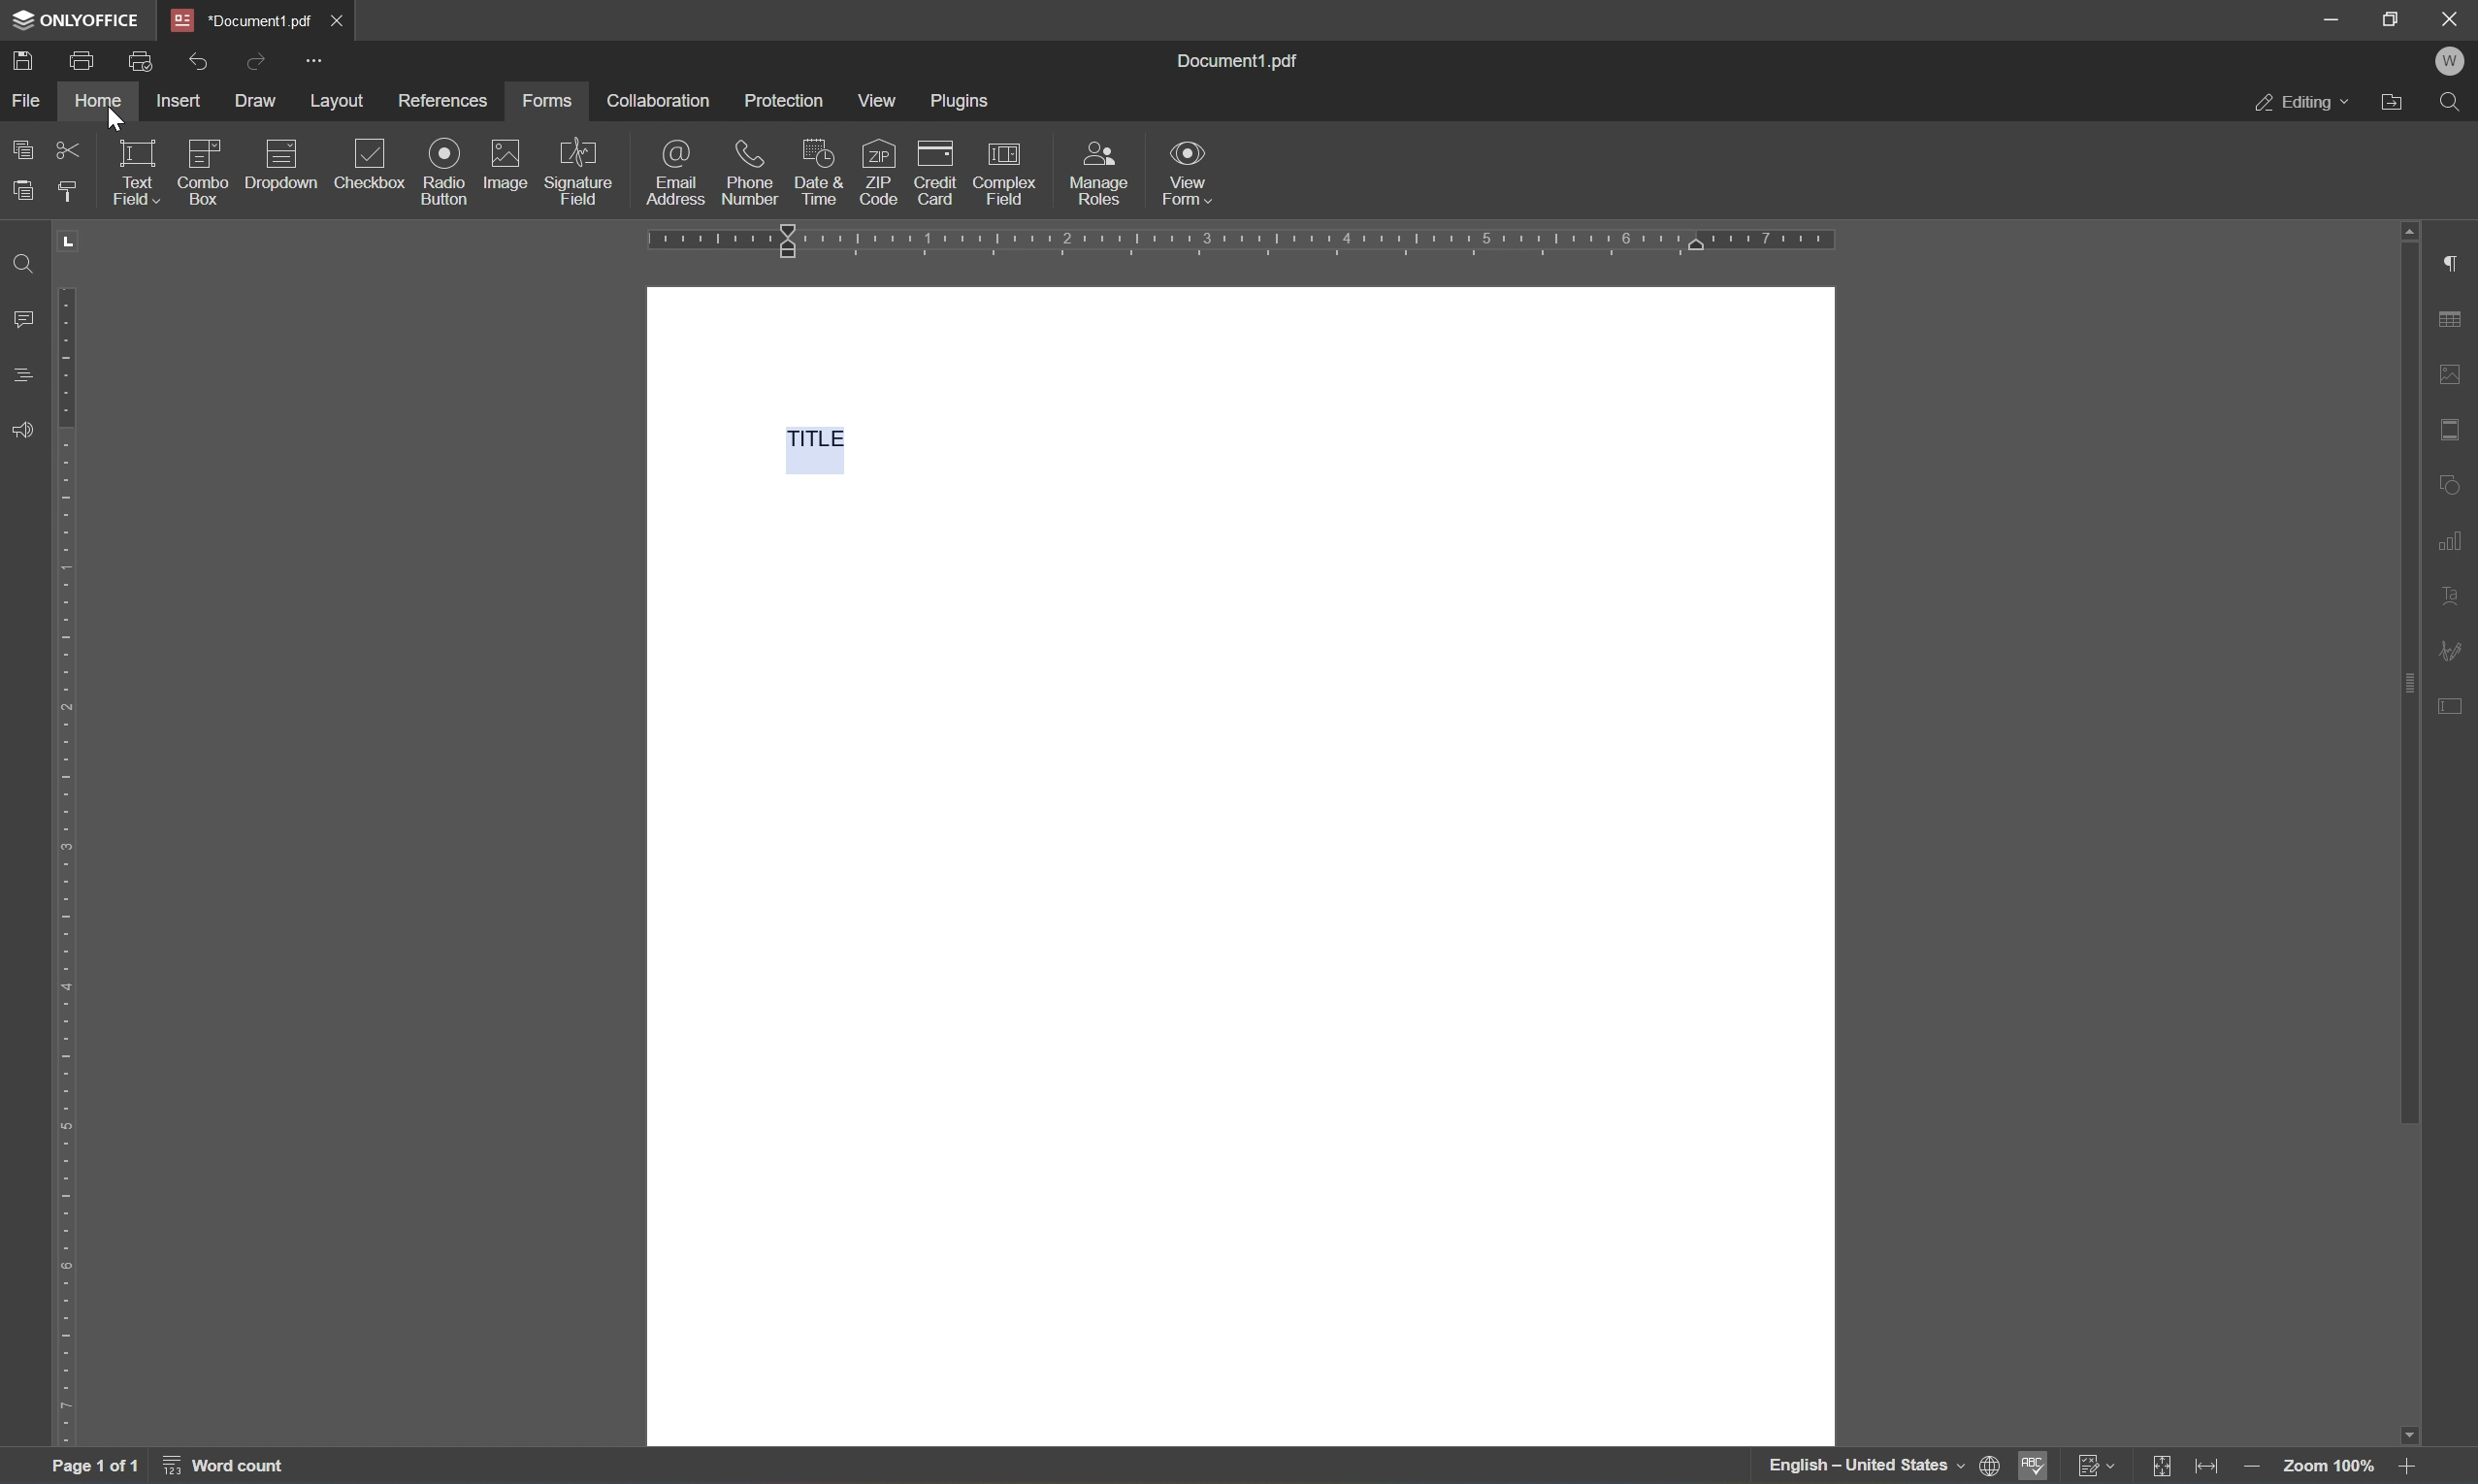  Describe the element at coordinates (70, 247) in the screenshot. I see `TAB STOP` at that location.